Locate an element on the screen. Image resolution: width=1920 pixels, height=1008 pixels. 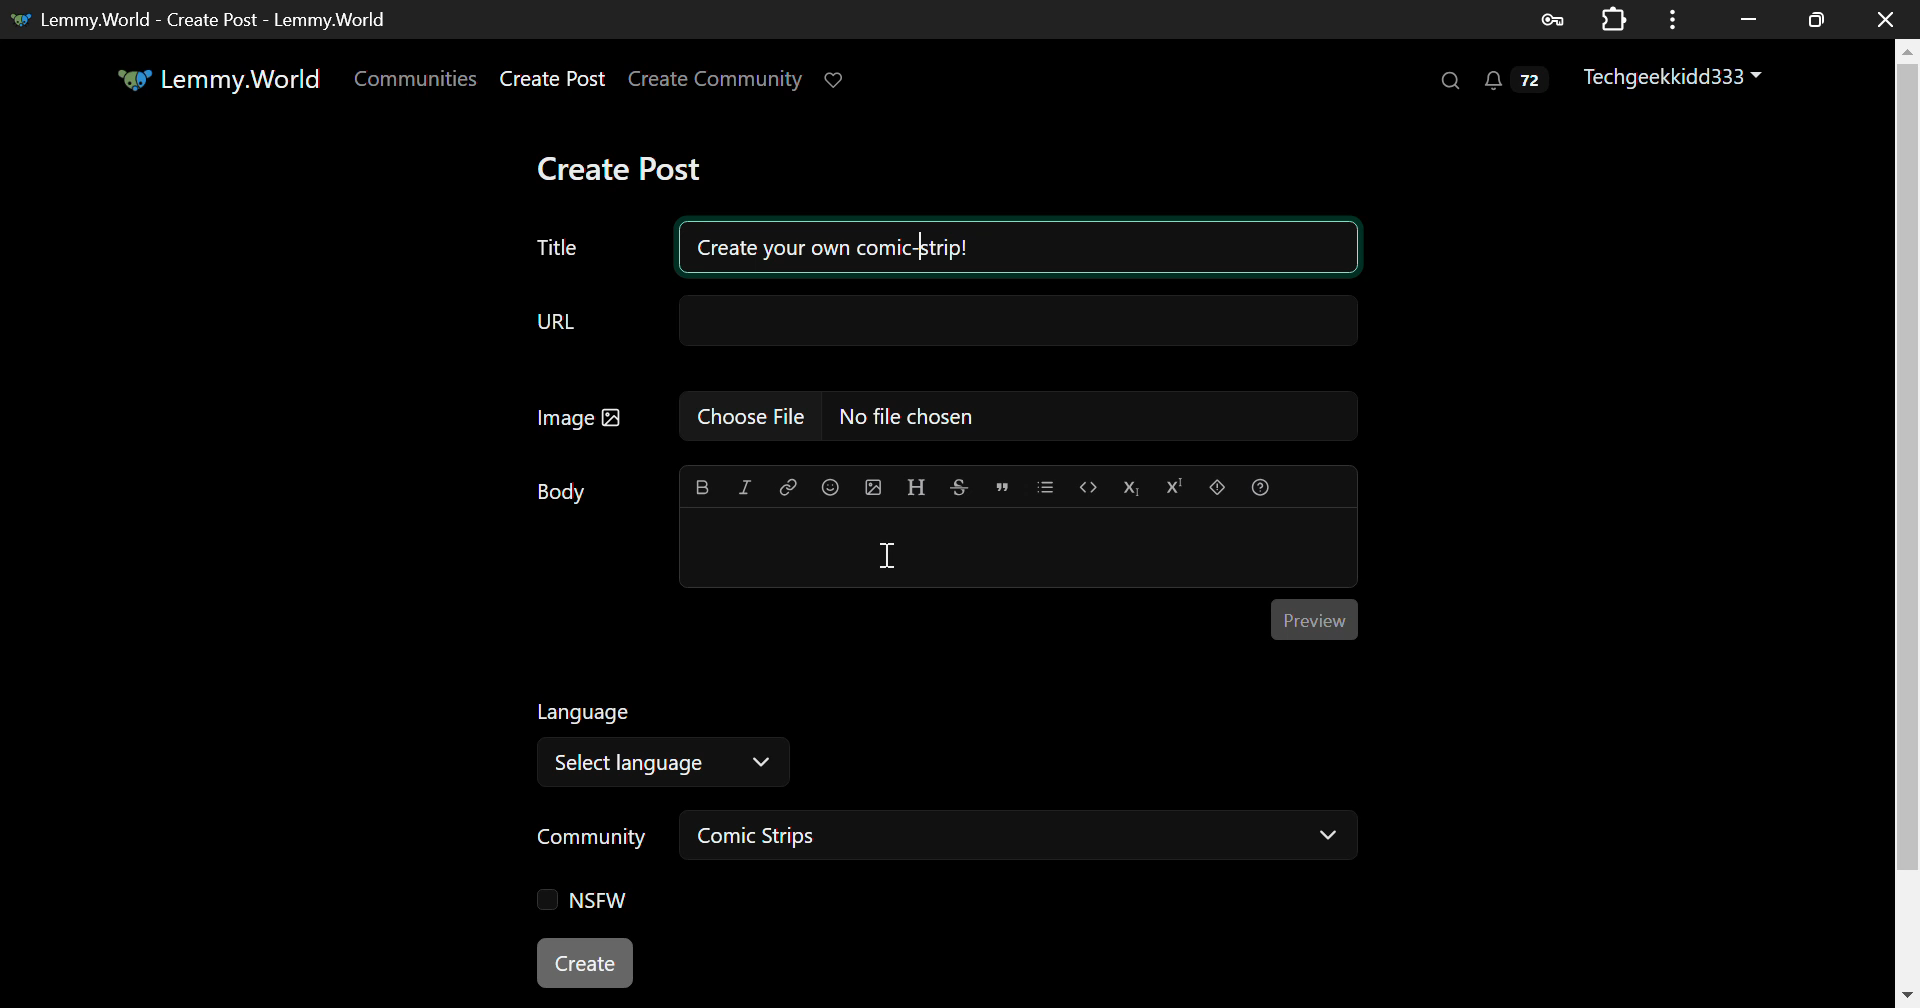
Create Post Page Hyperlink is located at coordinates (557, 78).